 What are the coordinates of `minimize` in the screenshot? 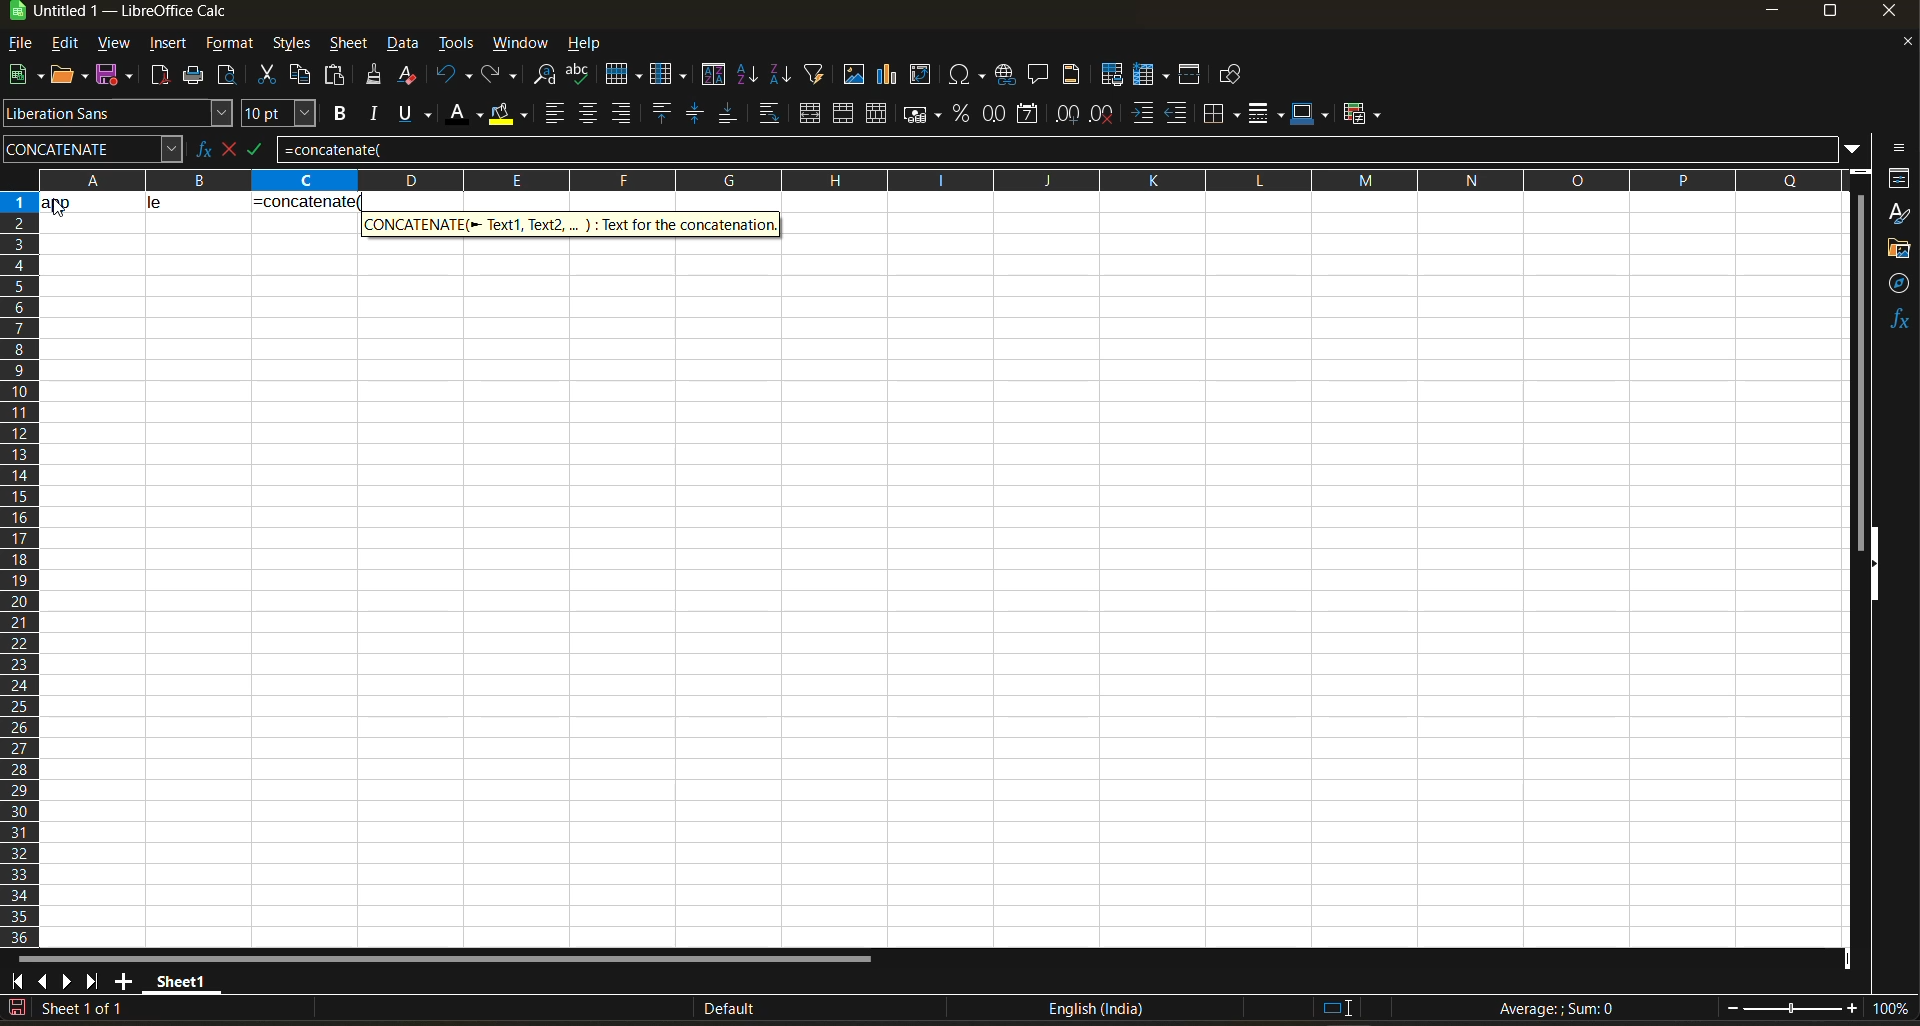 It's located at (1770, 12).